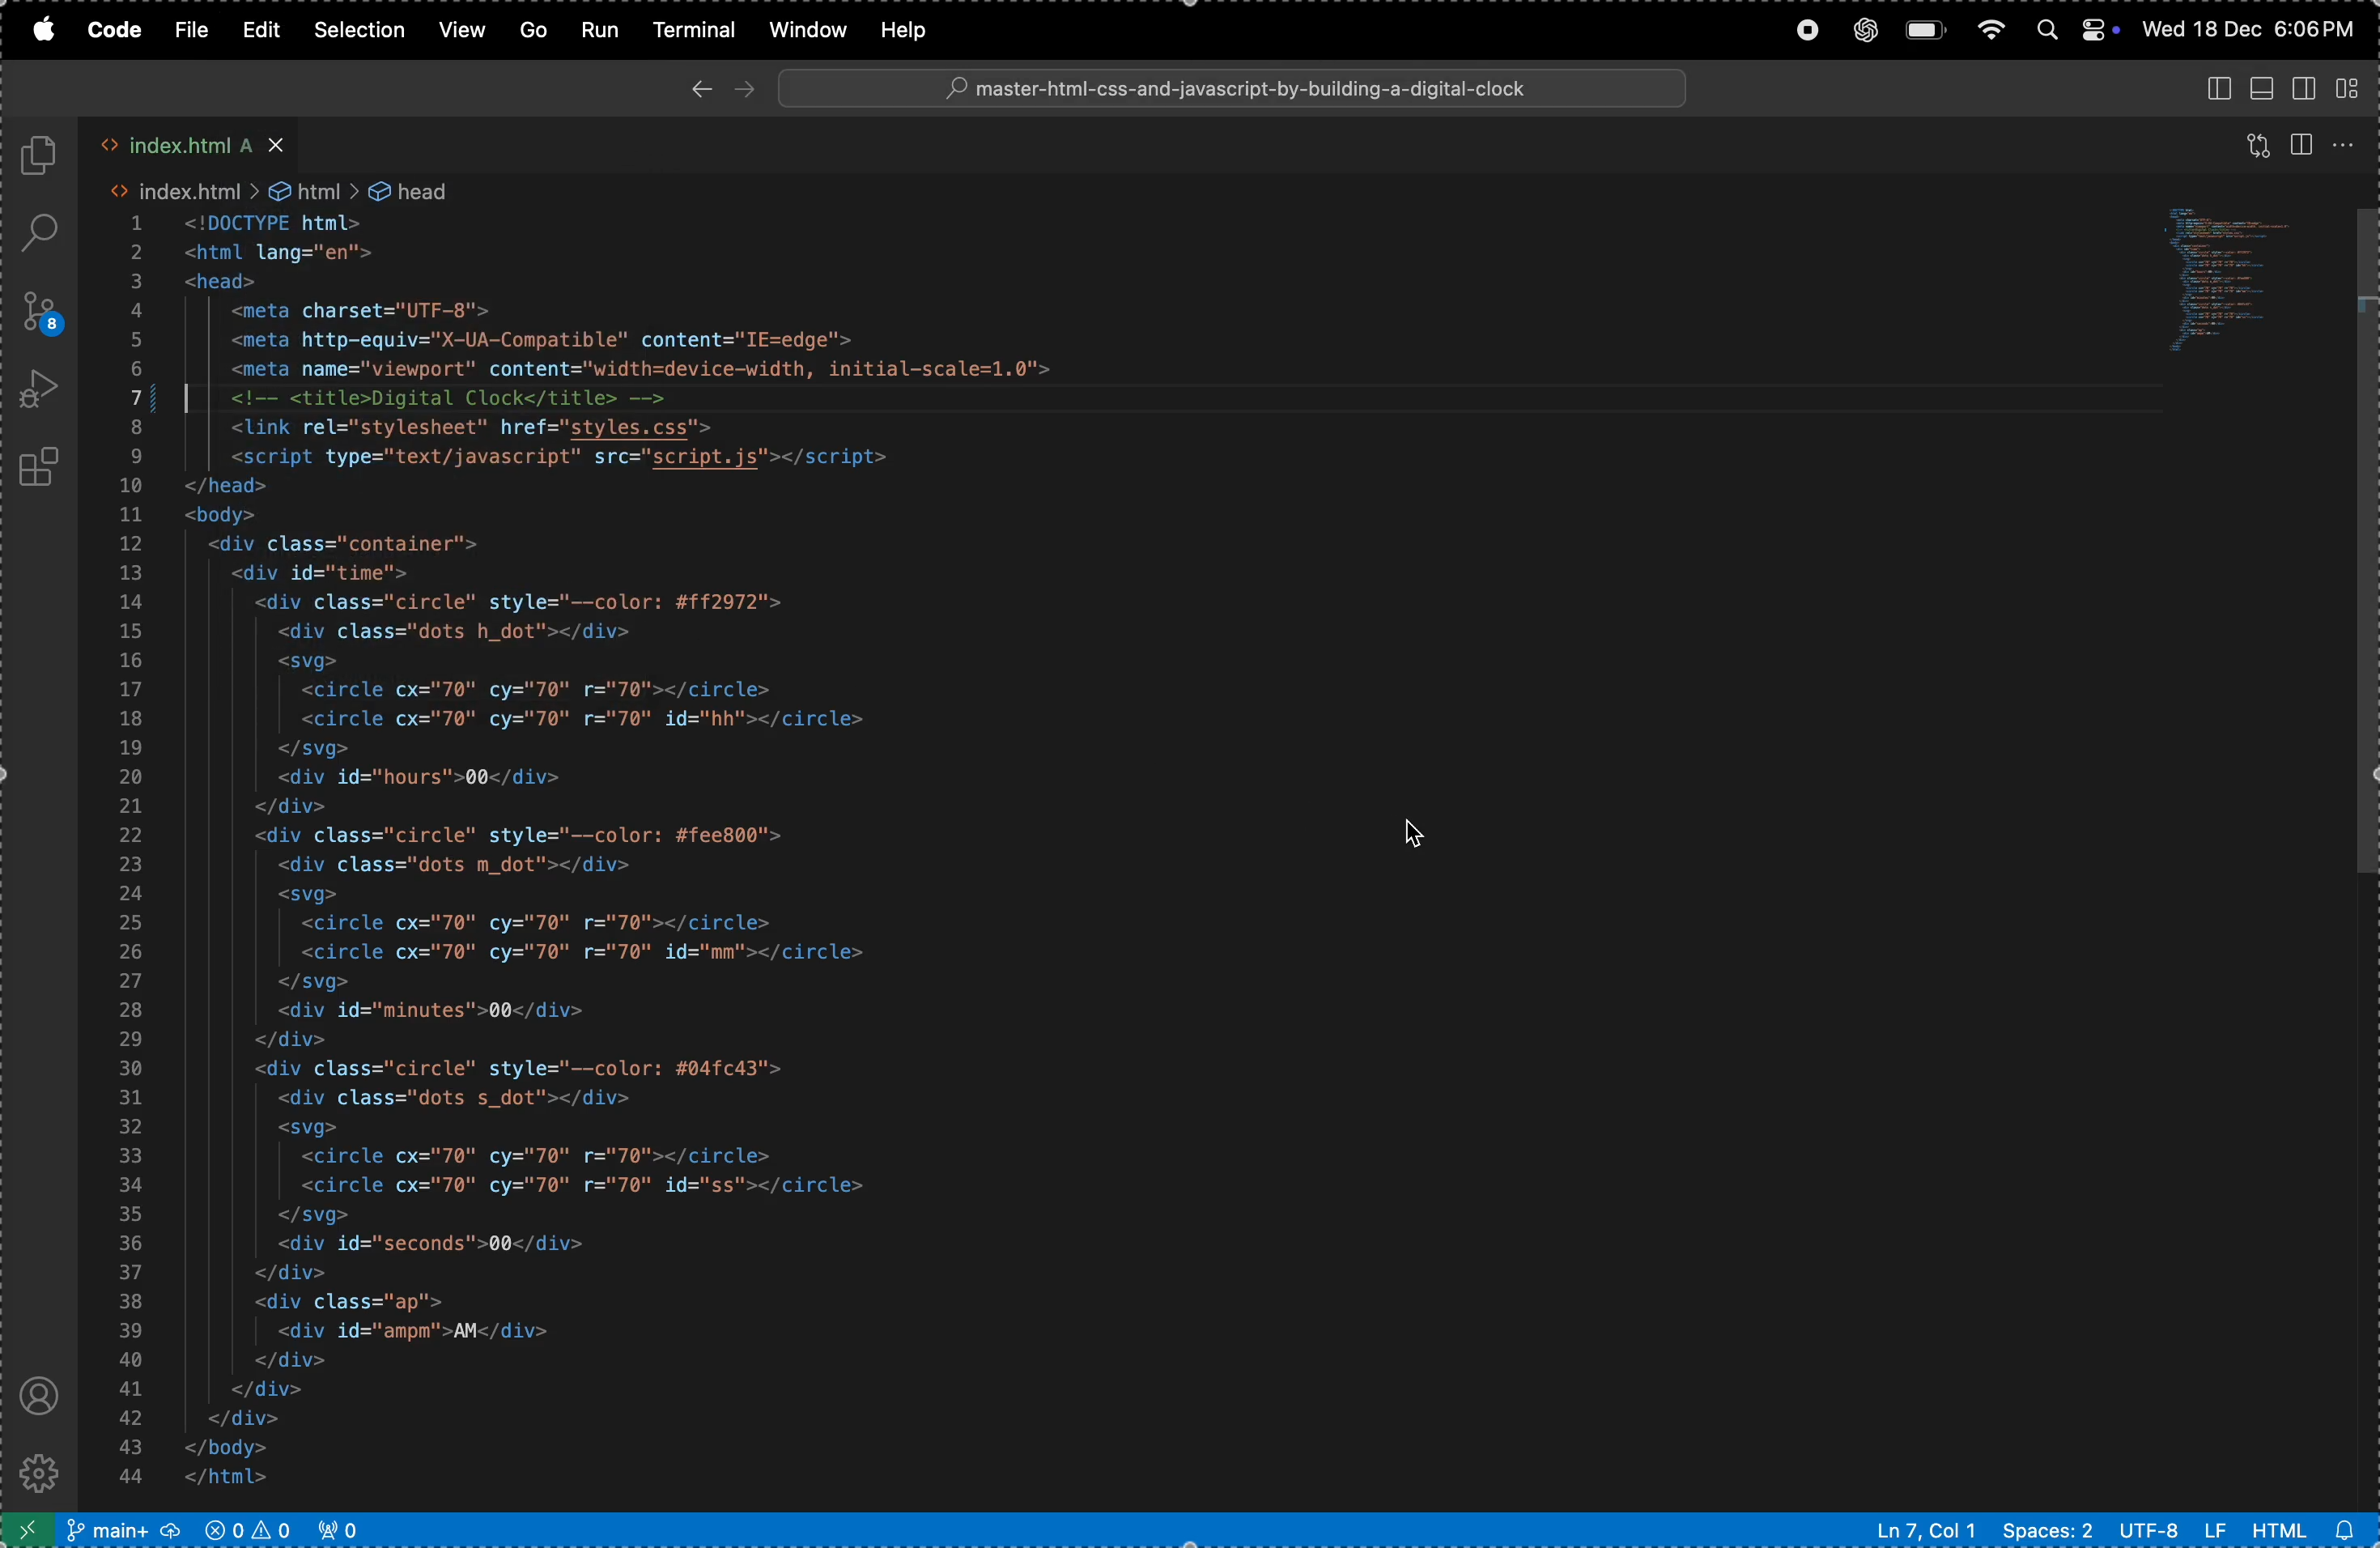 The image size is (2380, 1548). What do you see at coordinates (2309, 87) in the screenshot?
I see `left grid view` at bounding box center [2309, 87].